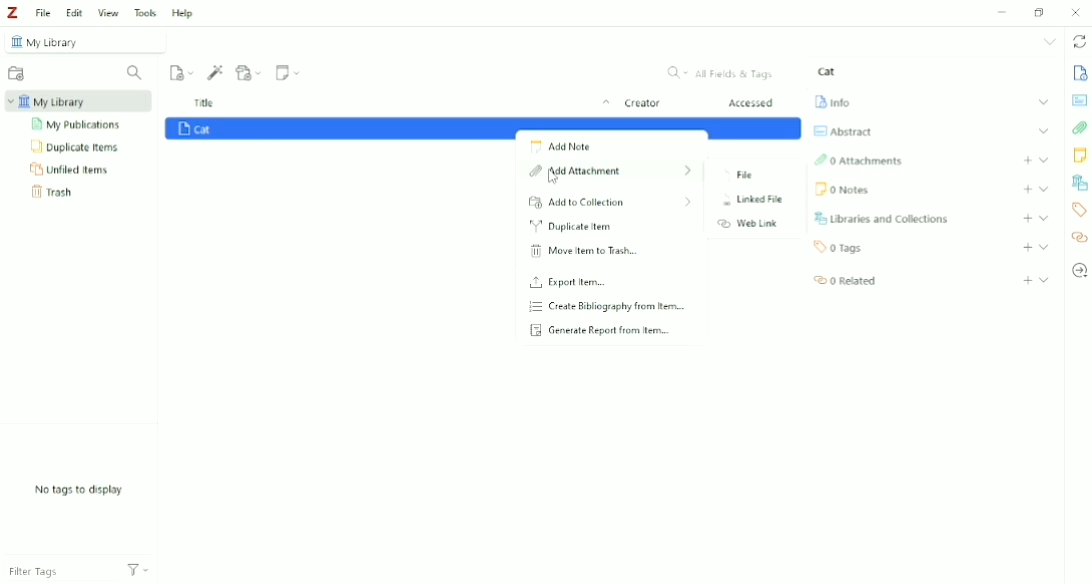 The width and height of the screenshot is (1092, 584). I want to click on Add Item (s) by Identifier, so click(216, 72).